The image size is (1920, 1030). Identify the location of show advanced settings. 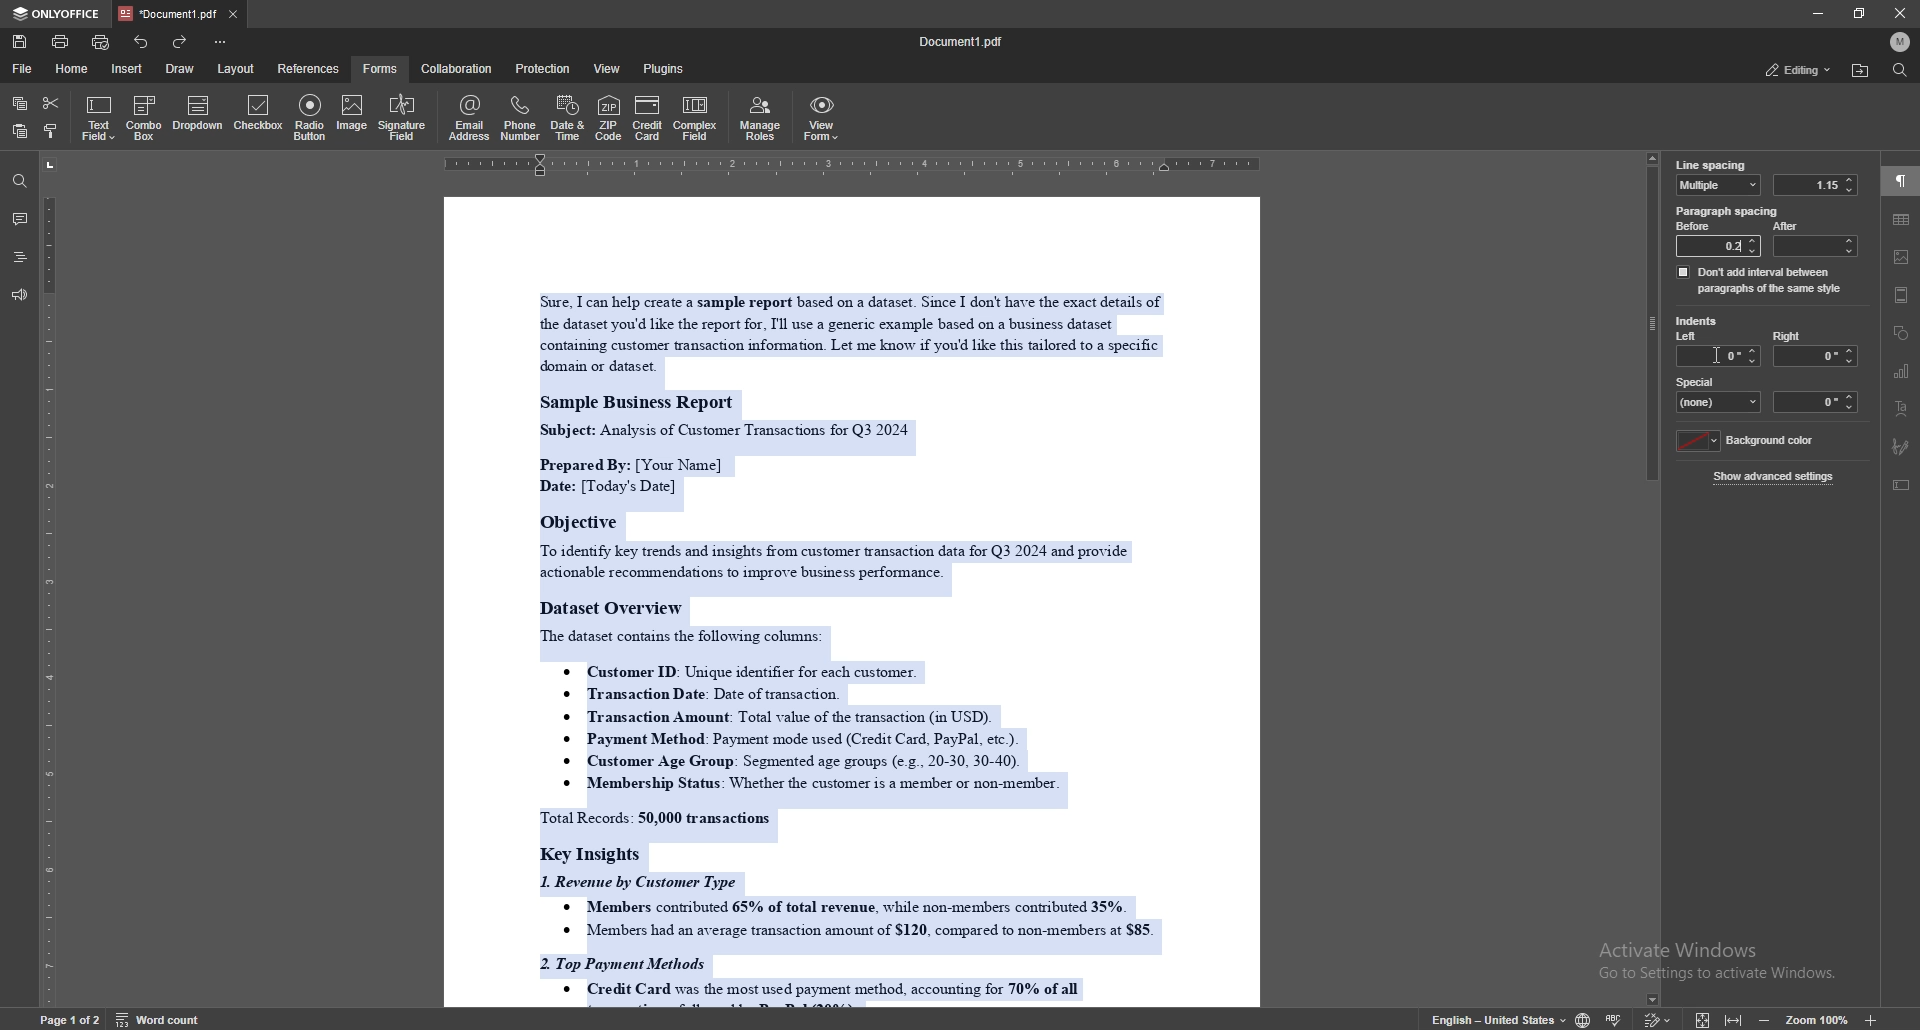
(1776, 476).